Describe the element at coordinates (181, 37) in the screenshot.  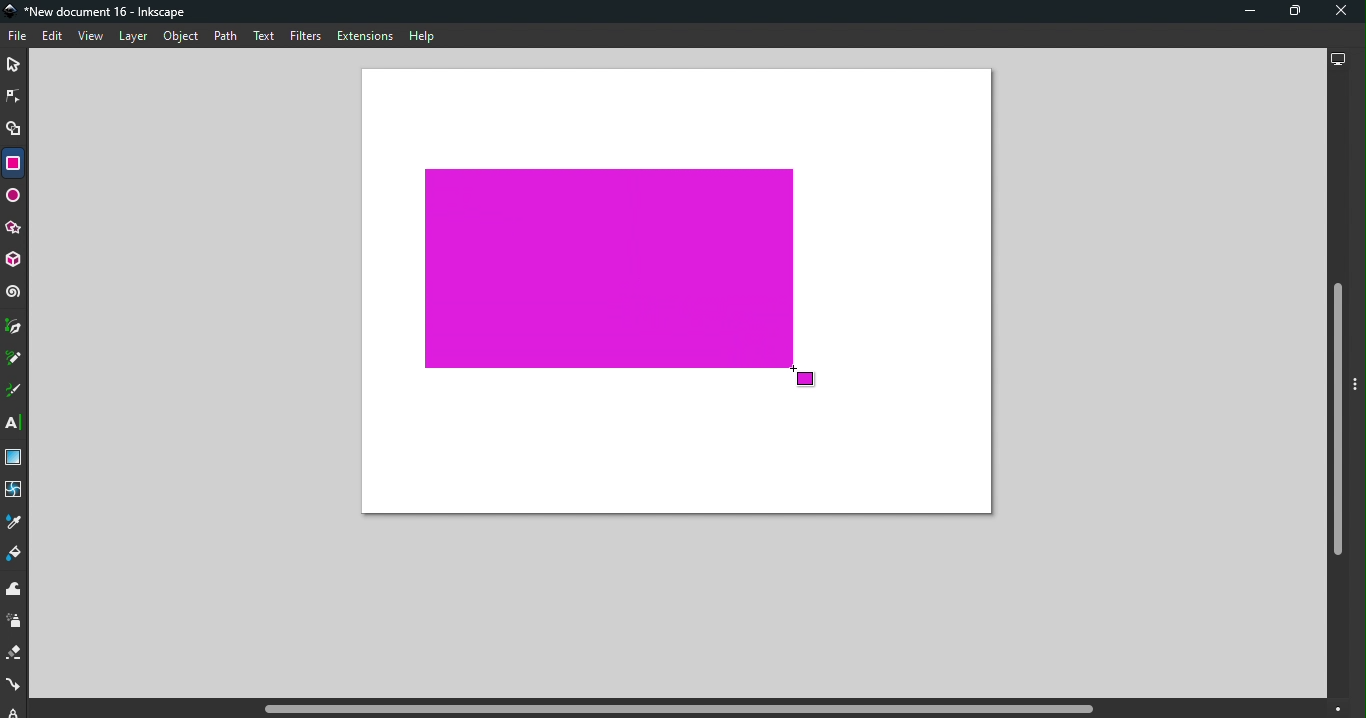
I see `Object` at that location.